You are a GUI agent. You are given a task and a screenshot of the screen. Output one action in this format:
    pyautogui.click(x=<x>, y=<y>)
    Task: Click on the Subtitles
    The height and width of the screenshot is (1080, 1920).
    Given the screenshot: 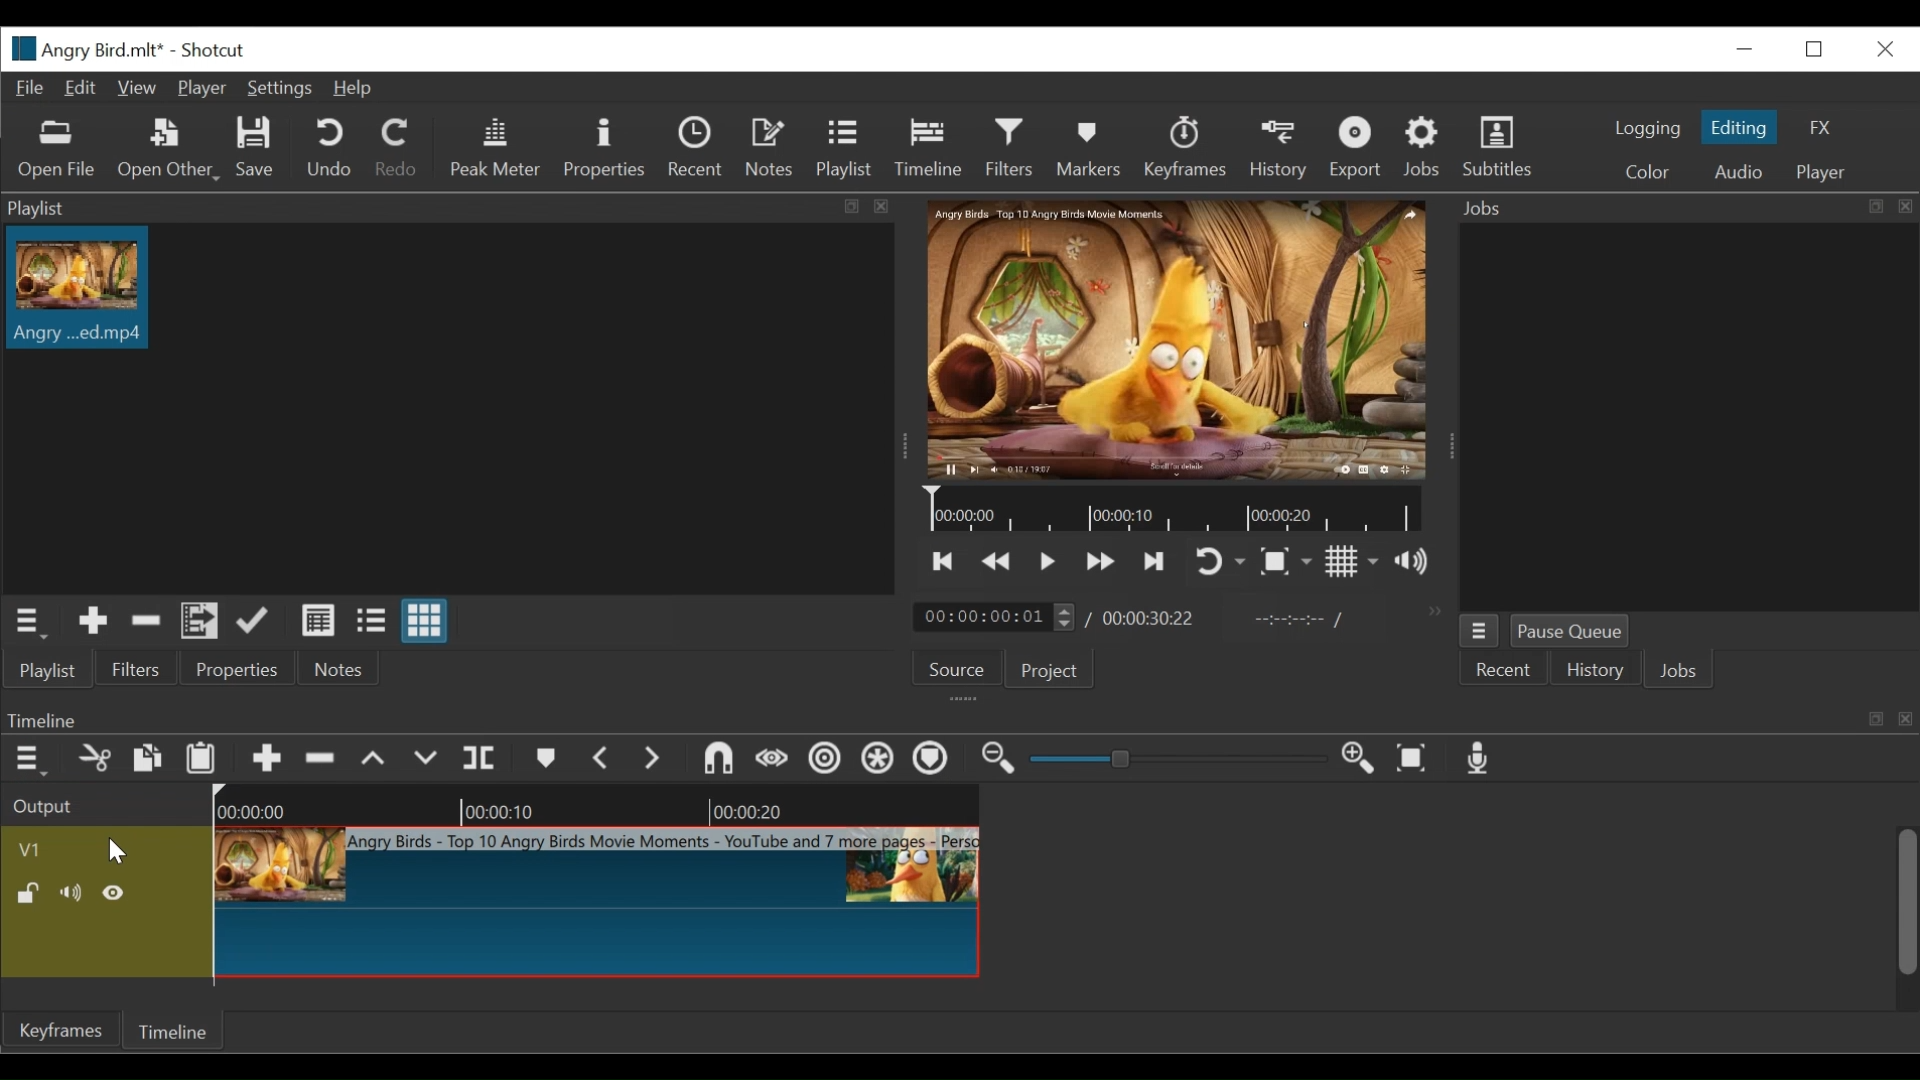 What is the action you would take?
    pyautogui.click(x=1498, y=147)
    